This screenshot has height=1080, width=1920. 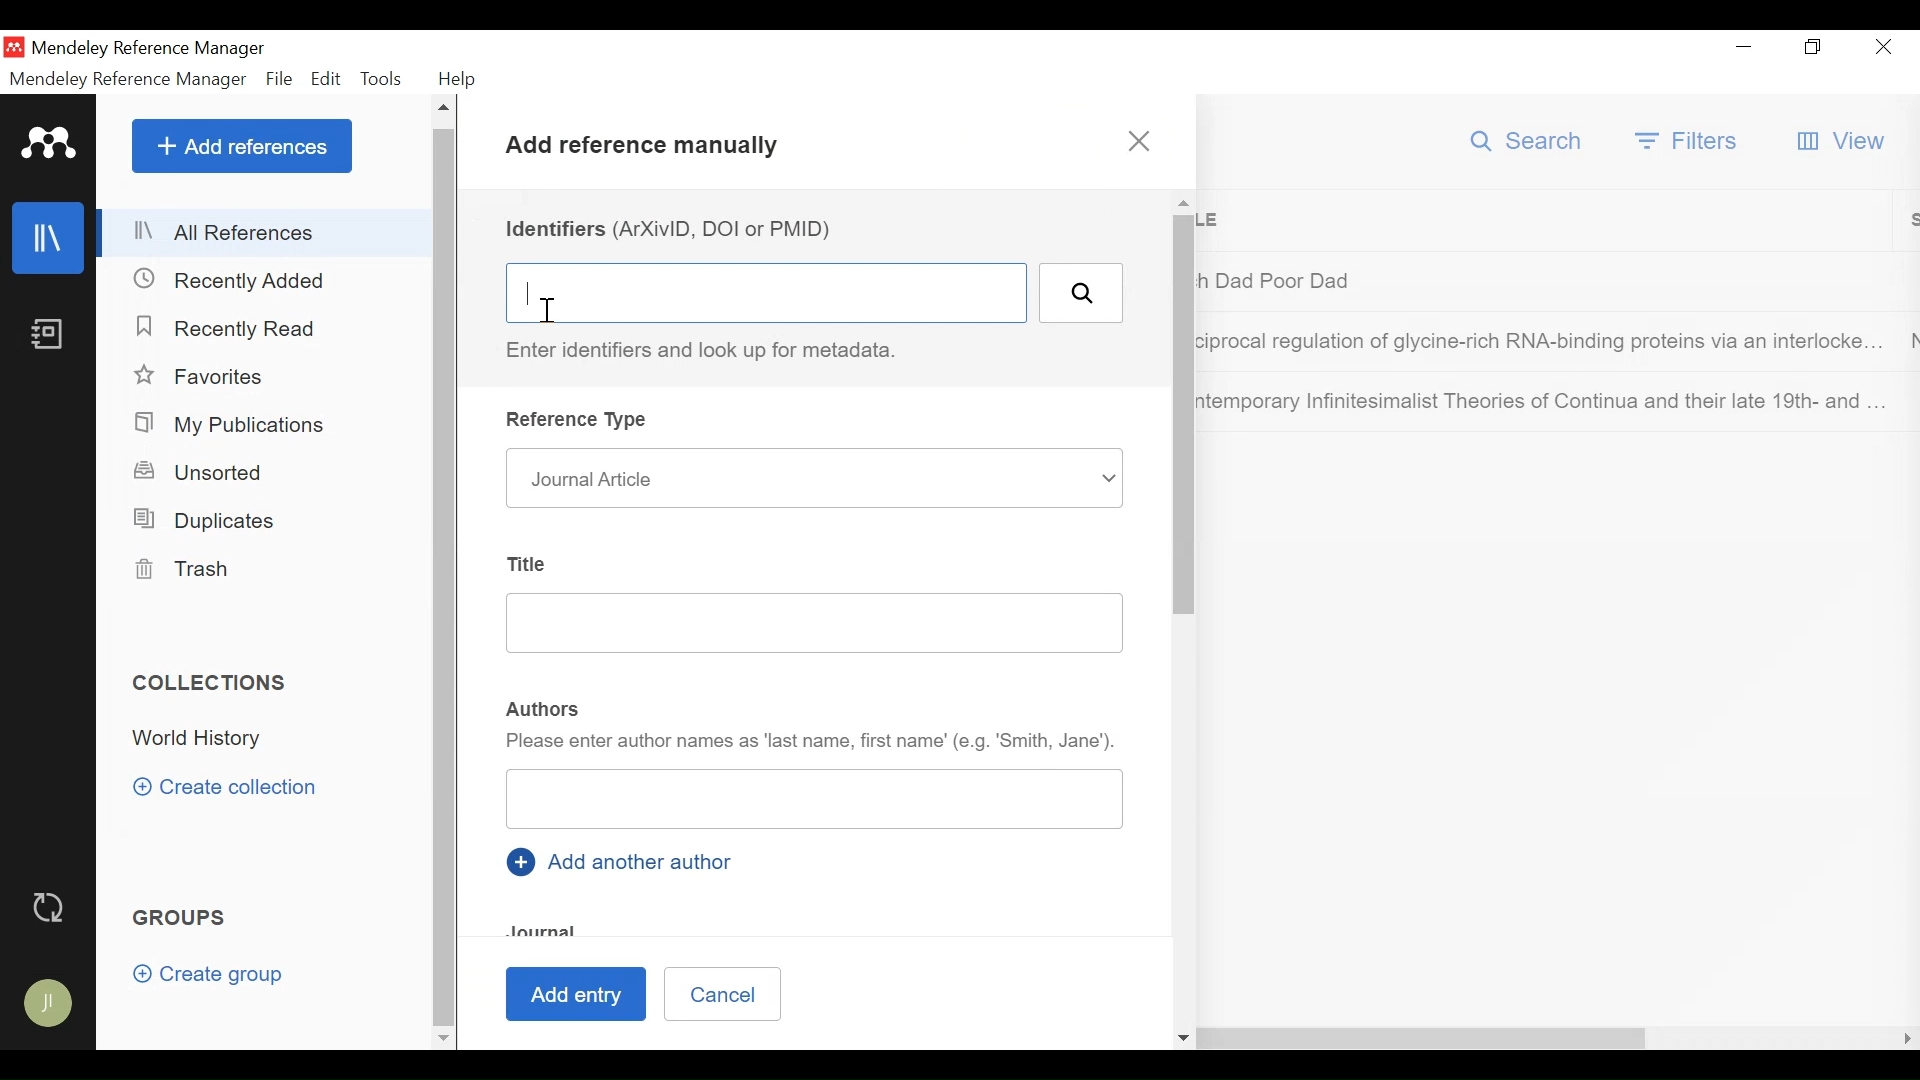 What do you see at coordinates (1545, 280) in the screenshot?
I see `Dad Poor Dad` at bounding box center [1545, 280].